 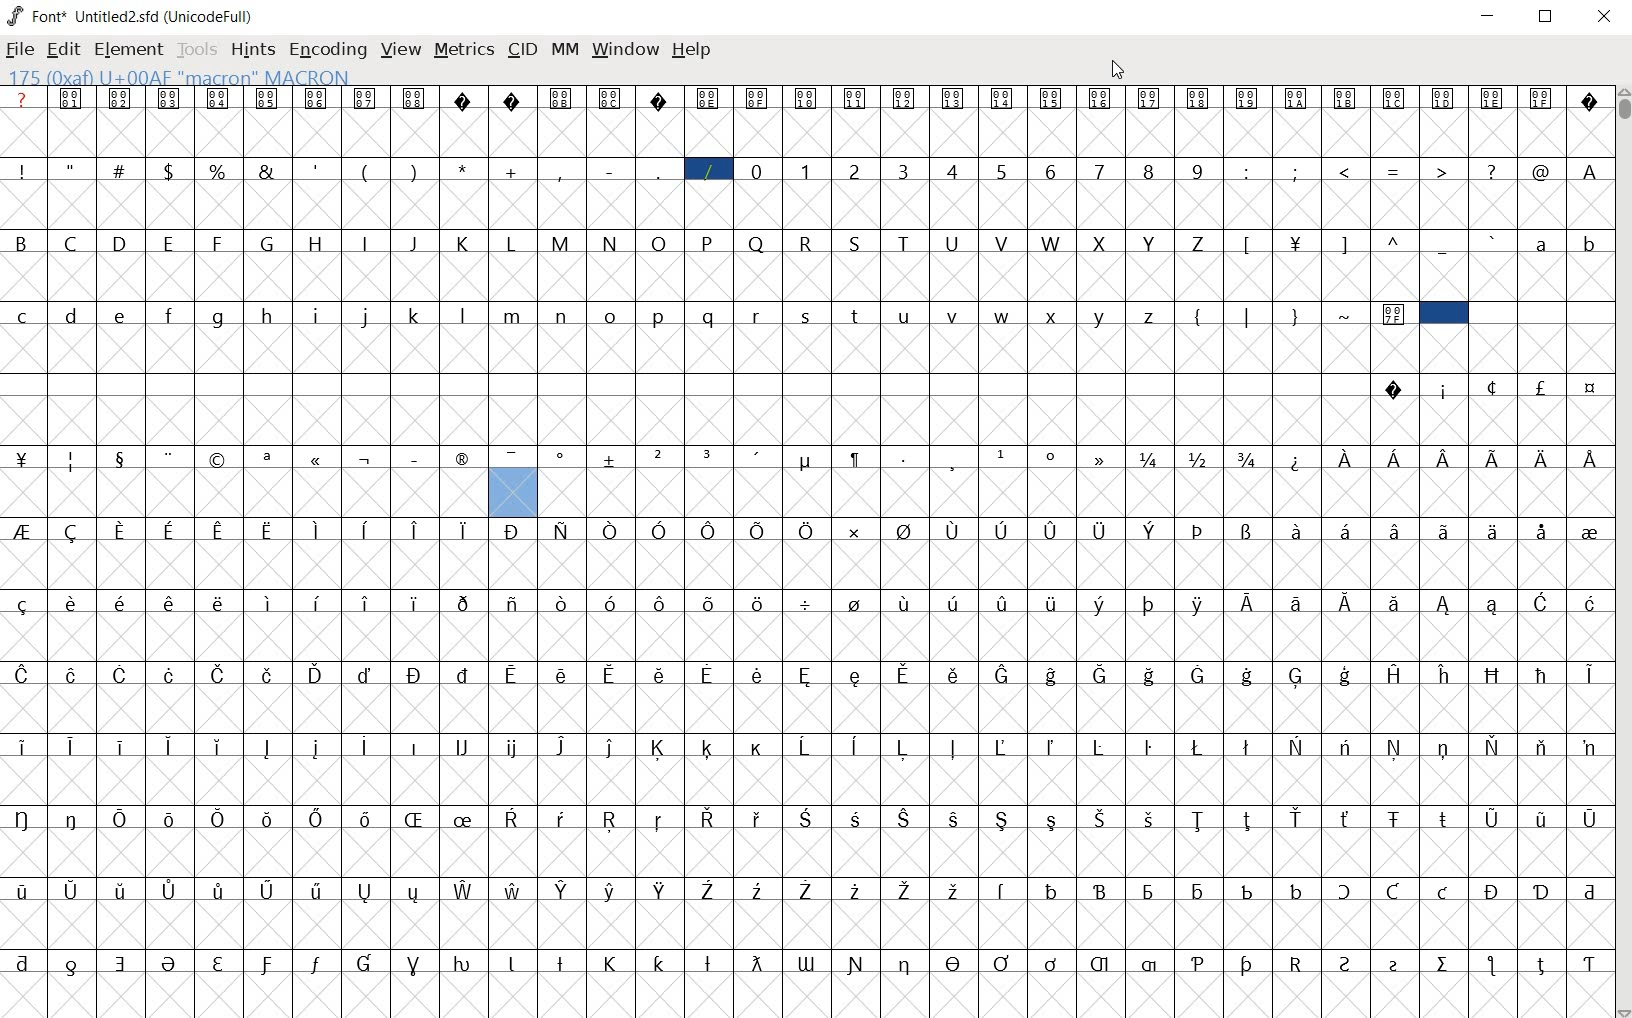 What do you see at coordinates (1003, 532) in the screenshot?
I see `Symbol` at bounding box center [1003, 532].